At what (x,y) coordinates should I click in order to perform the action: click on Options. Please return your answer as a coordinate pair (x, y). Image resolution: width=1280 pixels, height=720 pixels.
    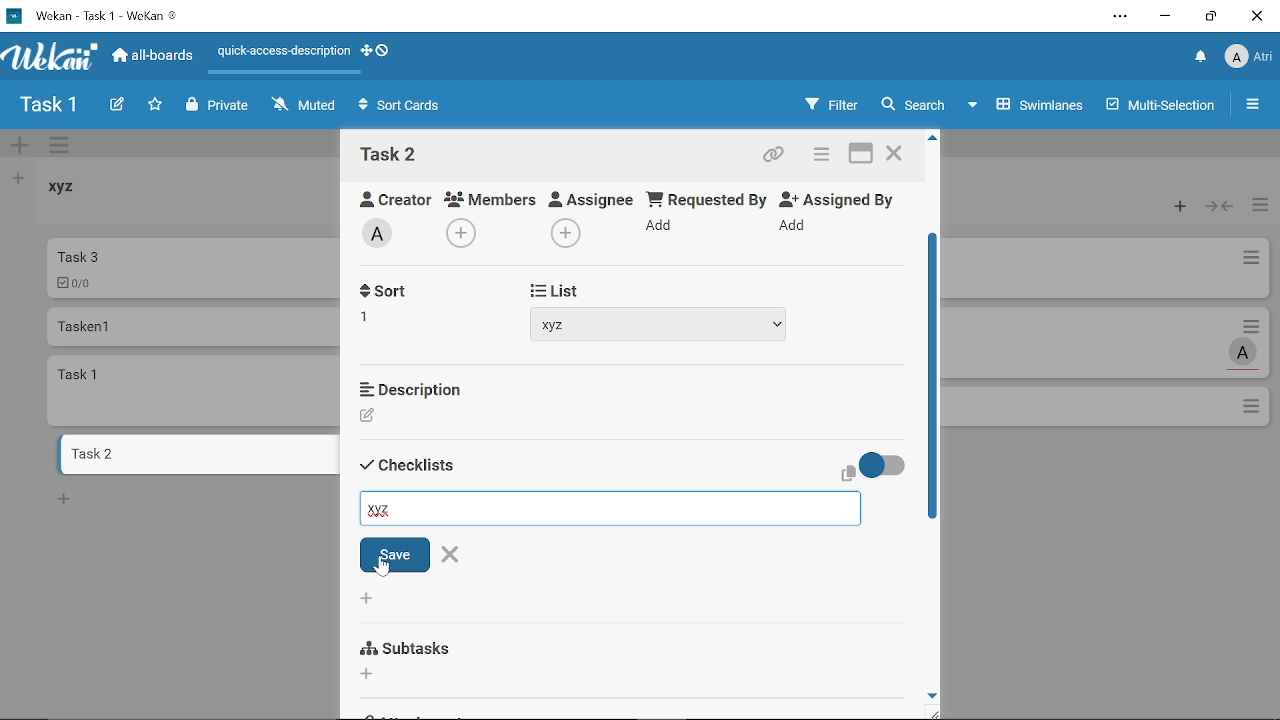
    Looking at the image, I should click on (1253, 408).